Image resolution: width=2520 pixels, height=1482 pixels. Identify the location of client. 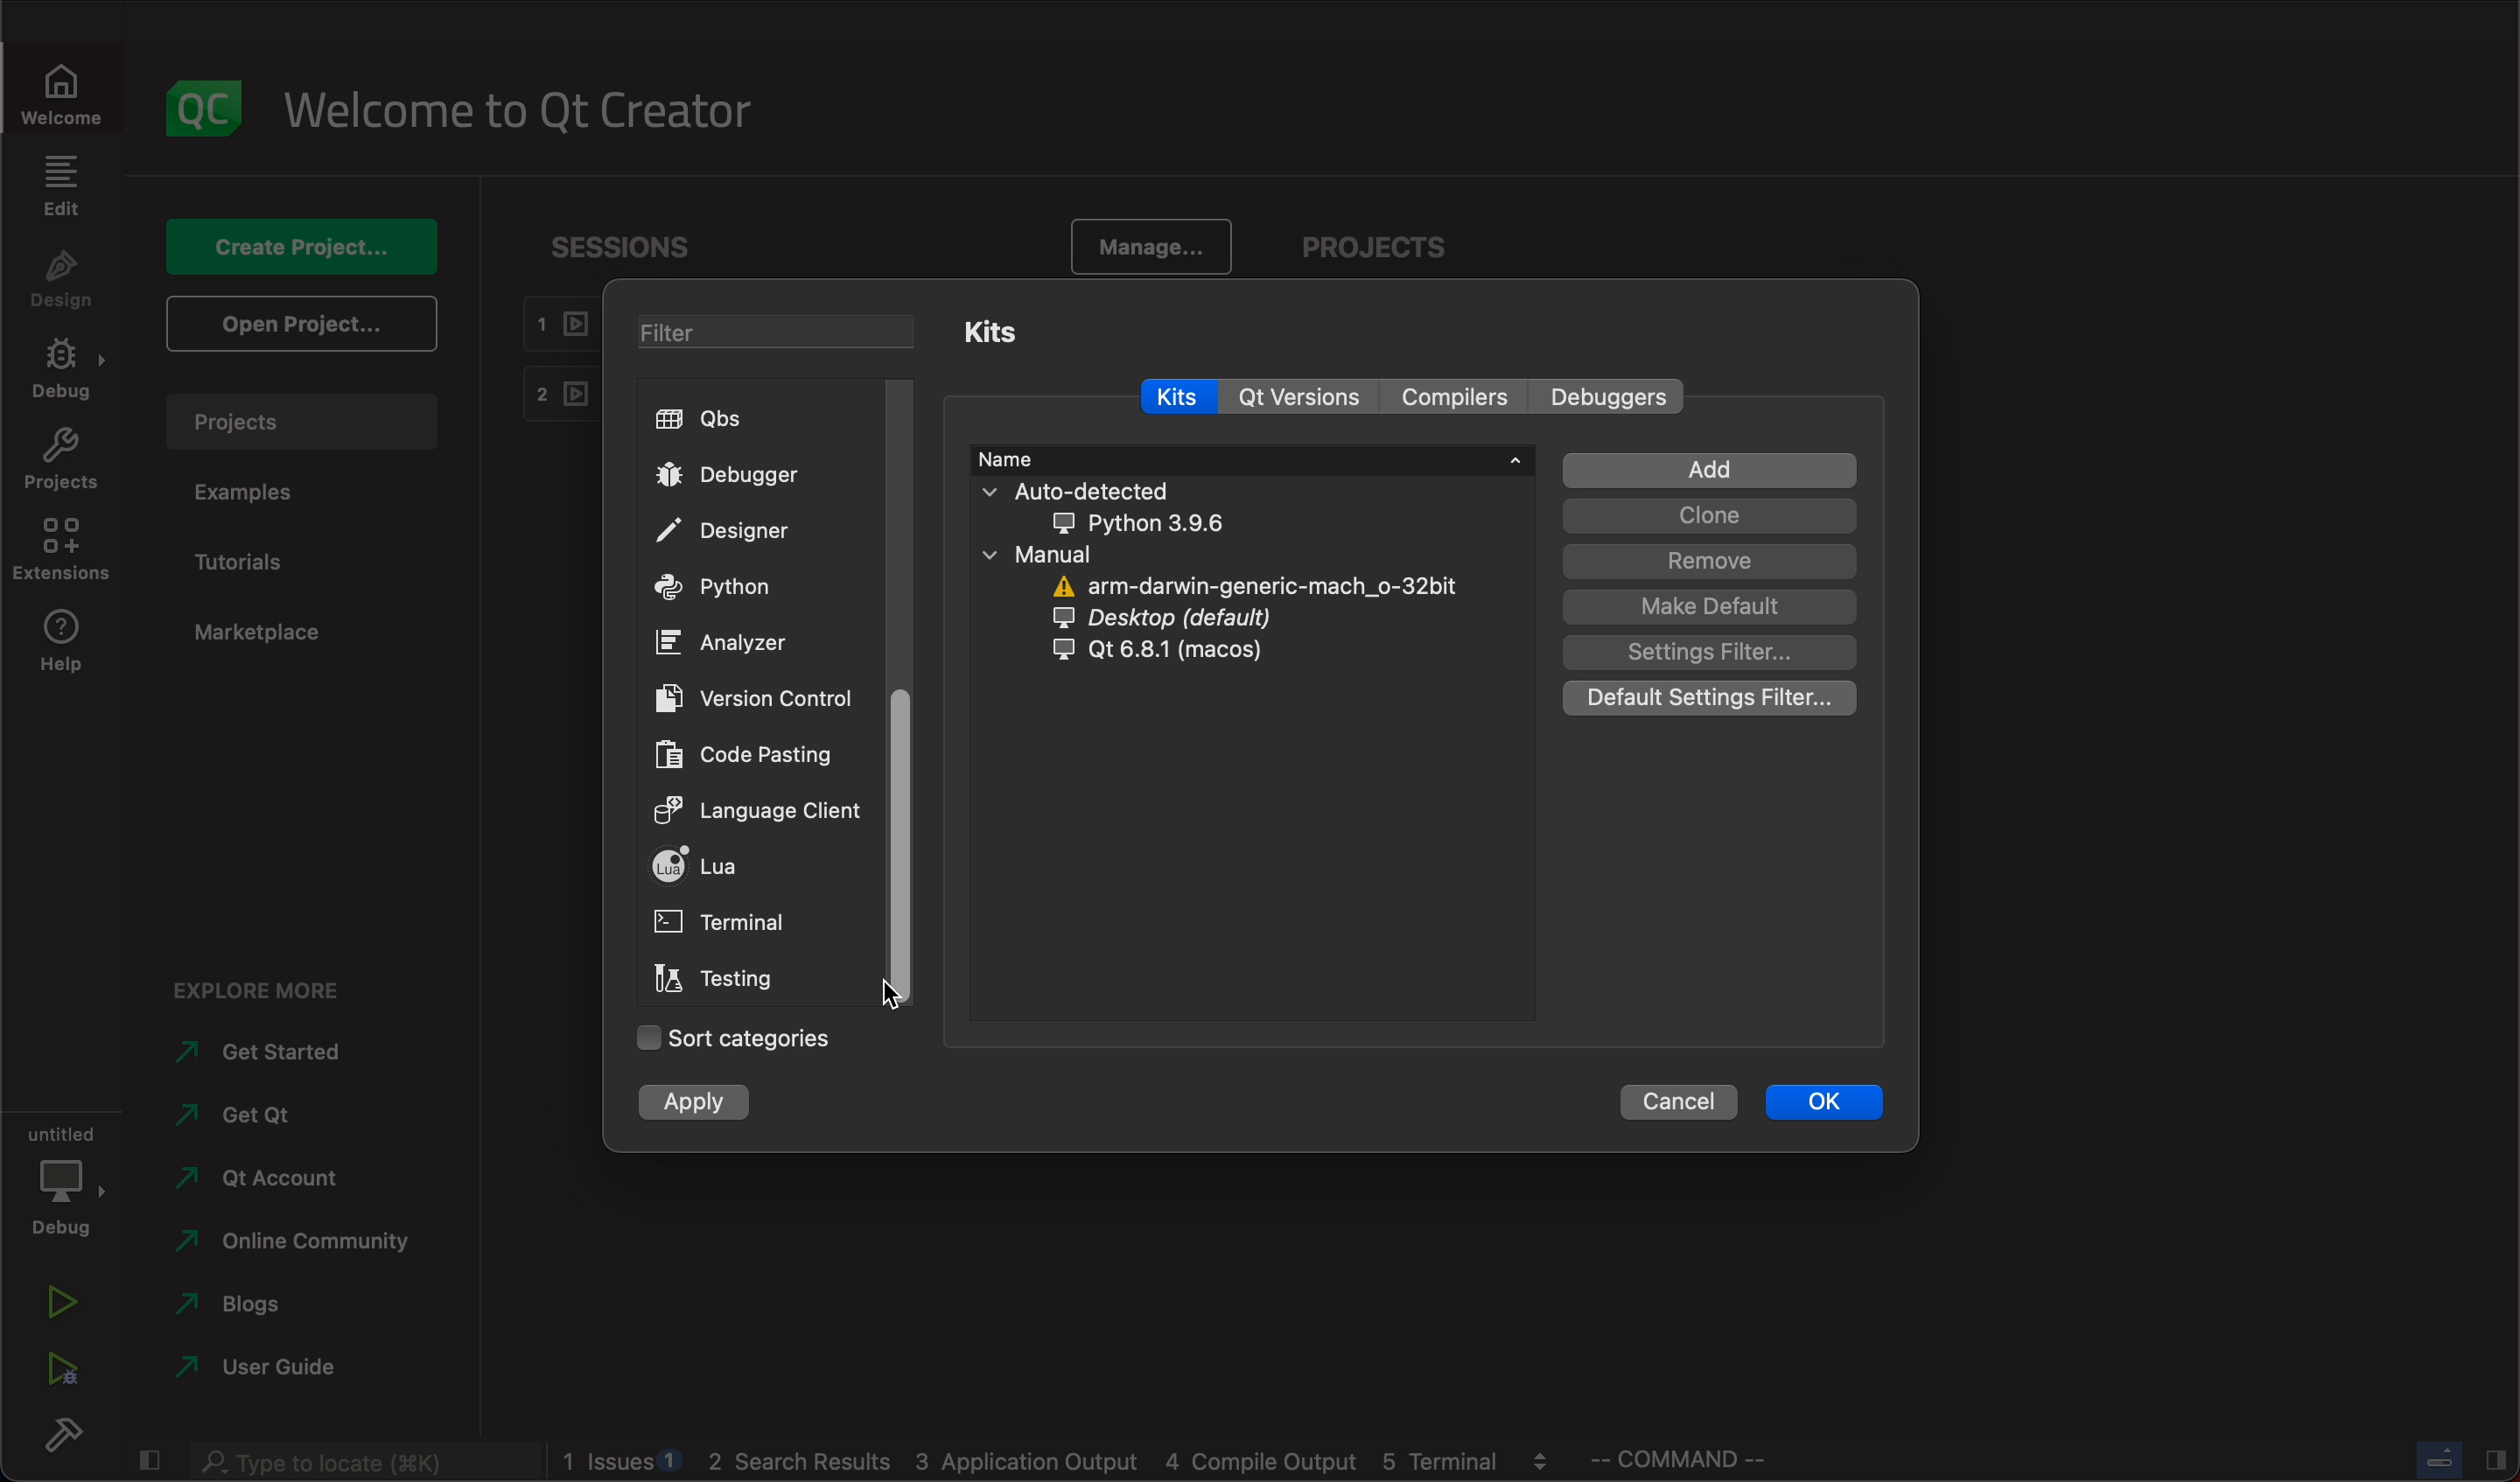
(757, 813).